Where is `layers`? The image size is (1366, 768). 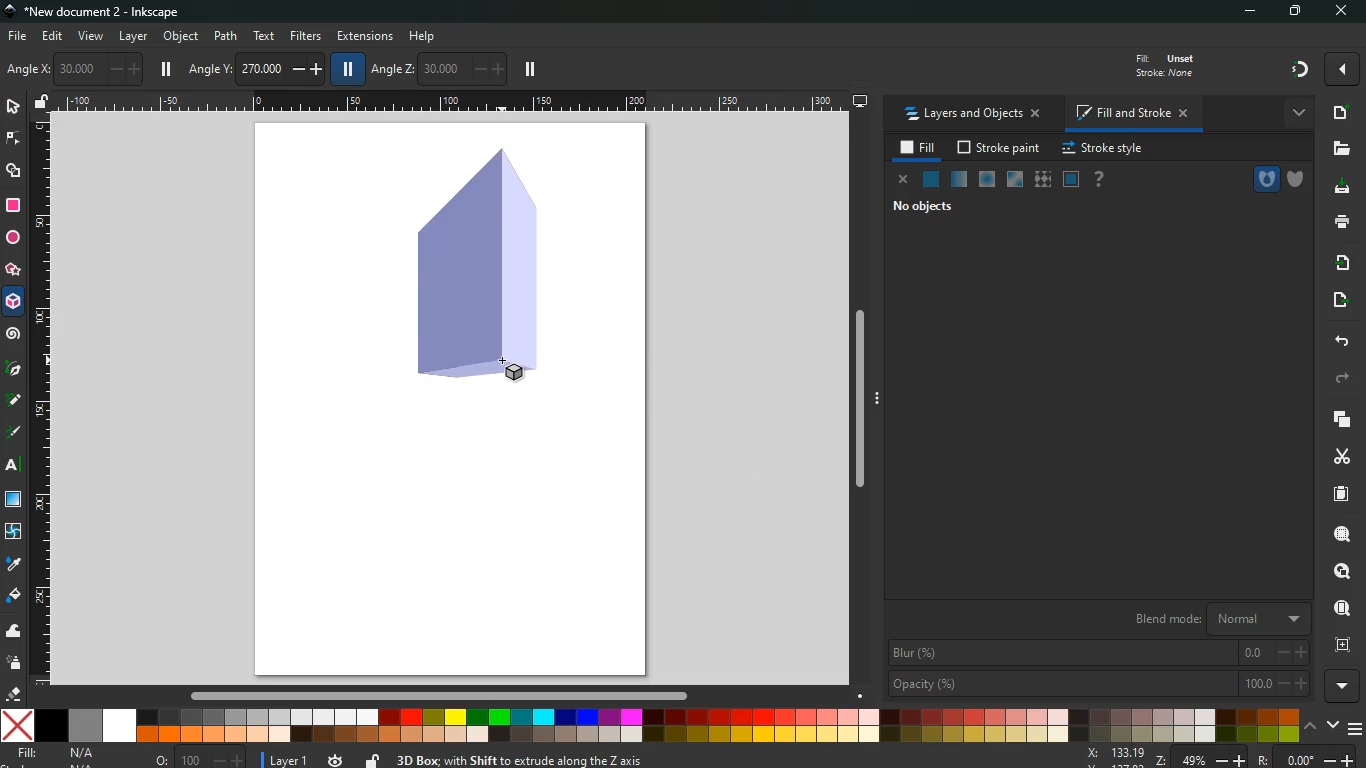 layers is located at coordinates (1336, 418).